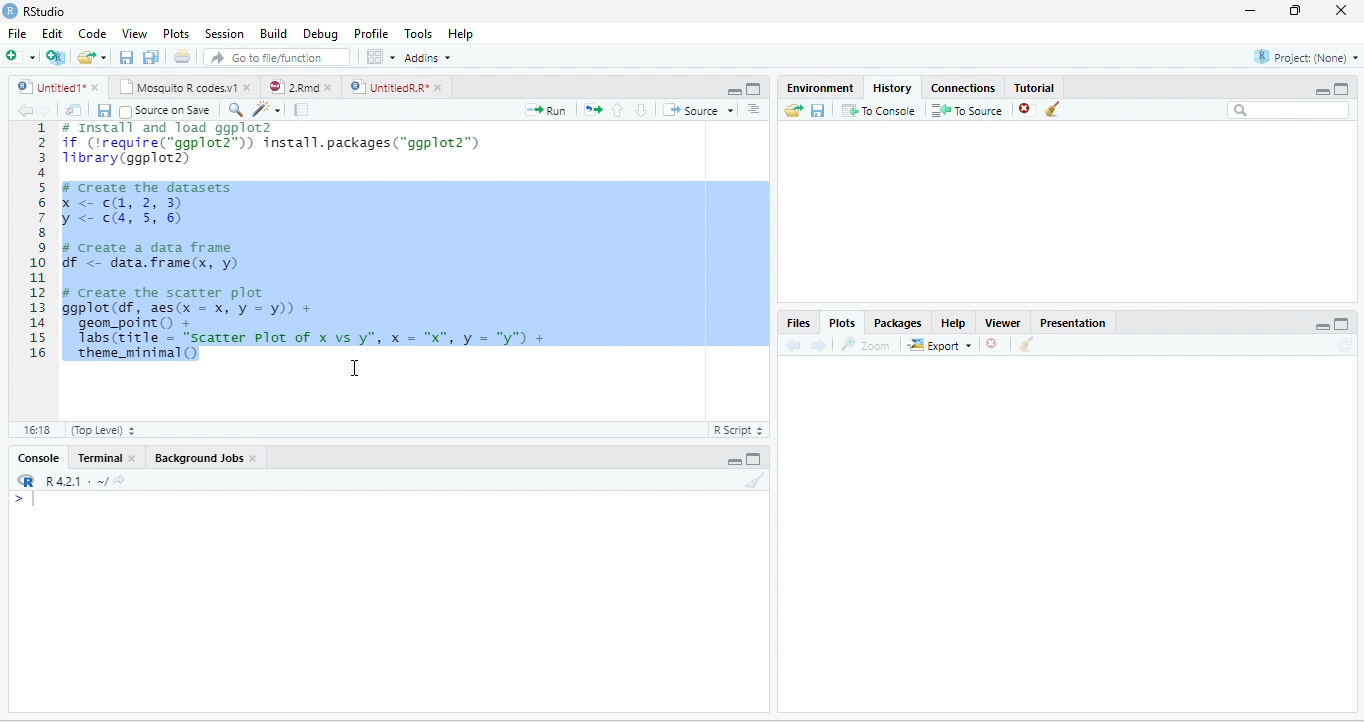 This screenshot has height=722, width=1364. I want to click on Re-run the previous code region, so click(593, 110).